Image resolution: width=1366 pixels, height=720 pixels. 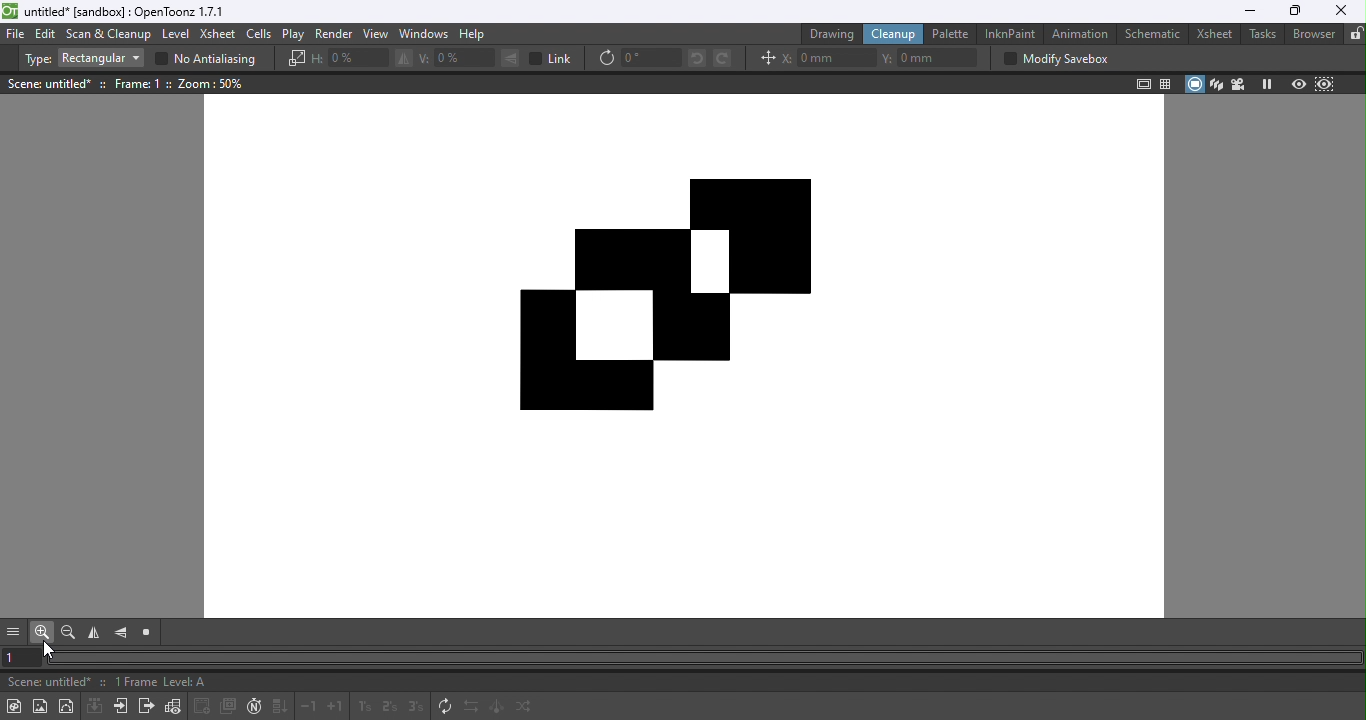 I want to click on Repeat, so click(x=442, y=707).